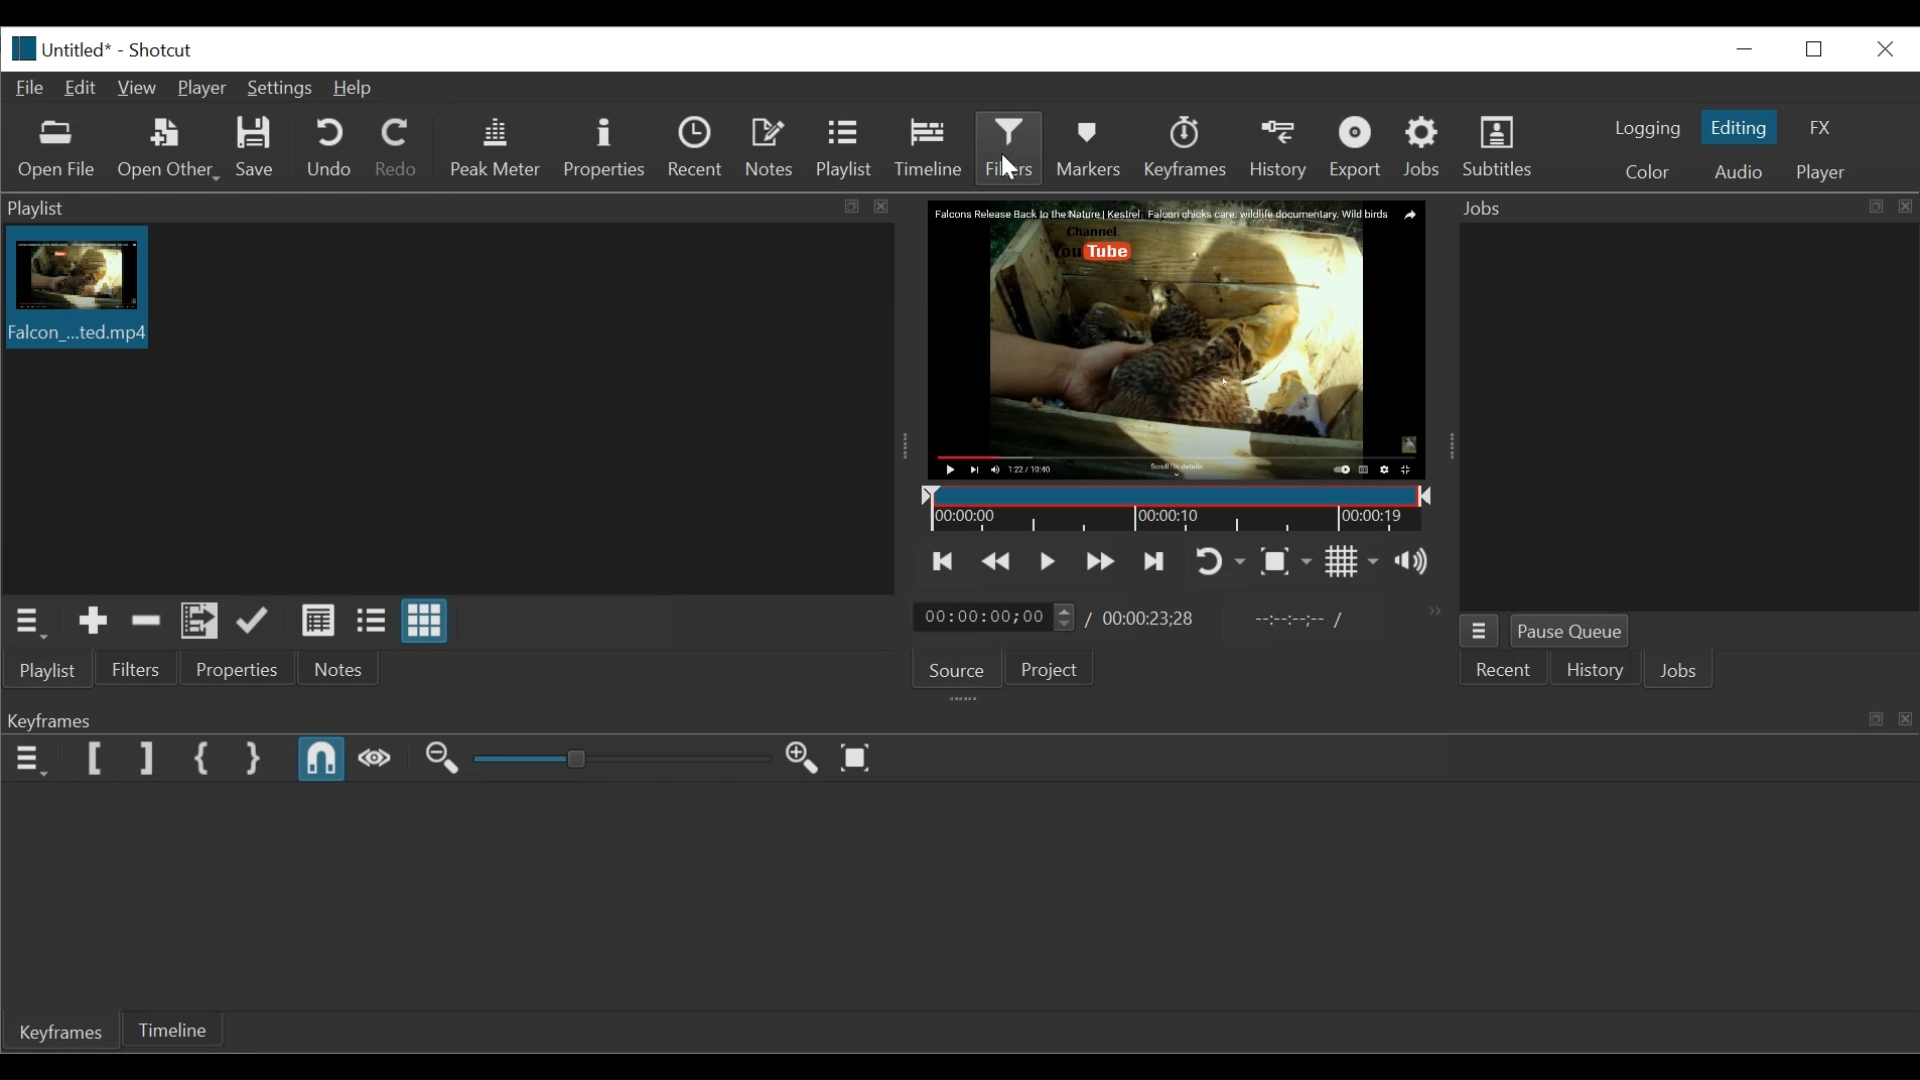 This screenshot has height=1080, width=1920. What do you see at coordinates (931, 150) in the screenshot?
I see `Timeline` at bounding box center [931, 150].